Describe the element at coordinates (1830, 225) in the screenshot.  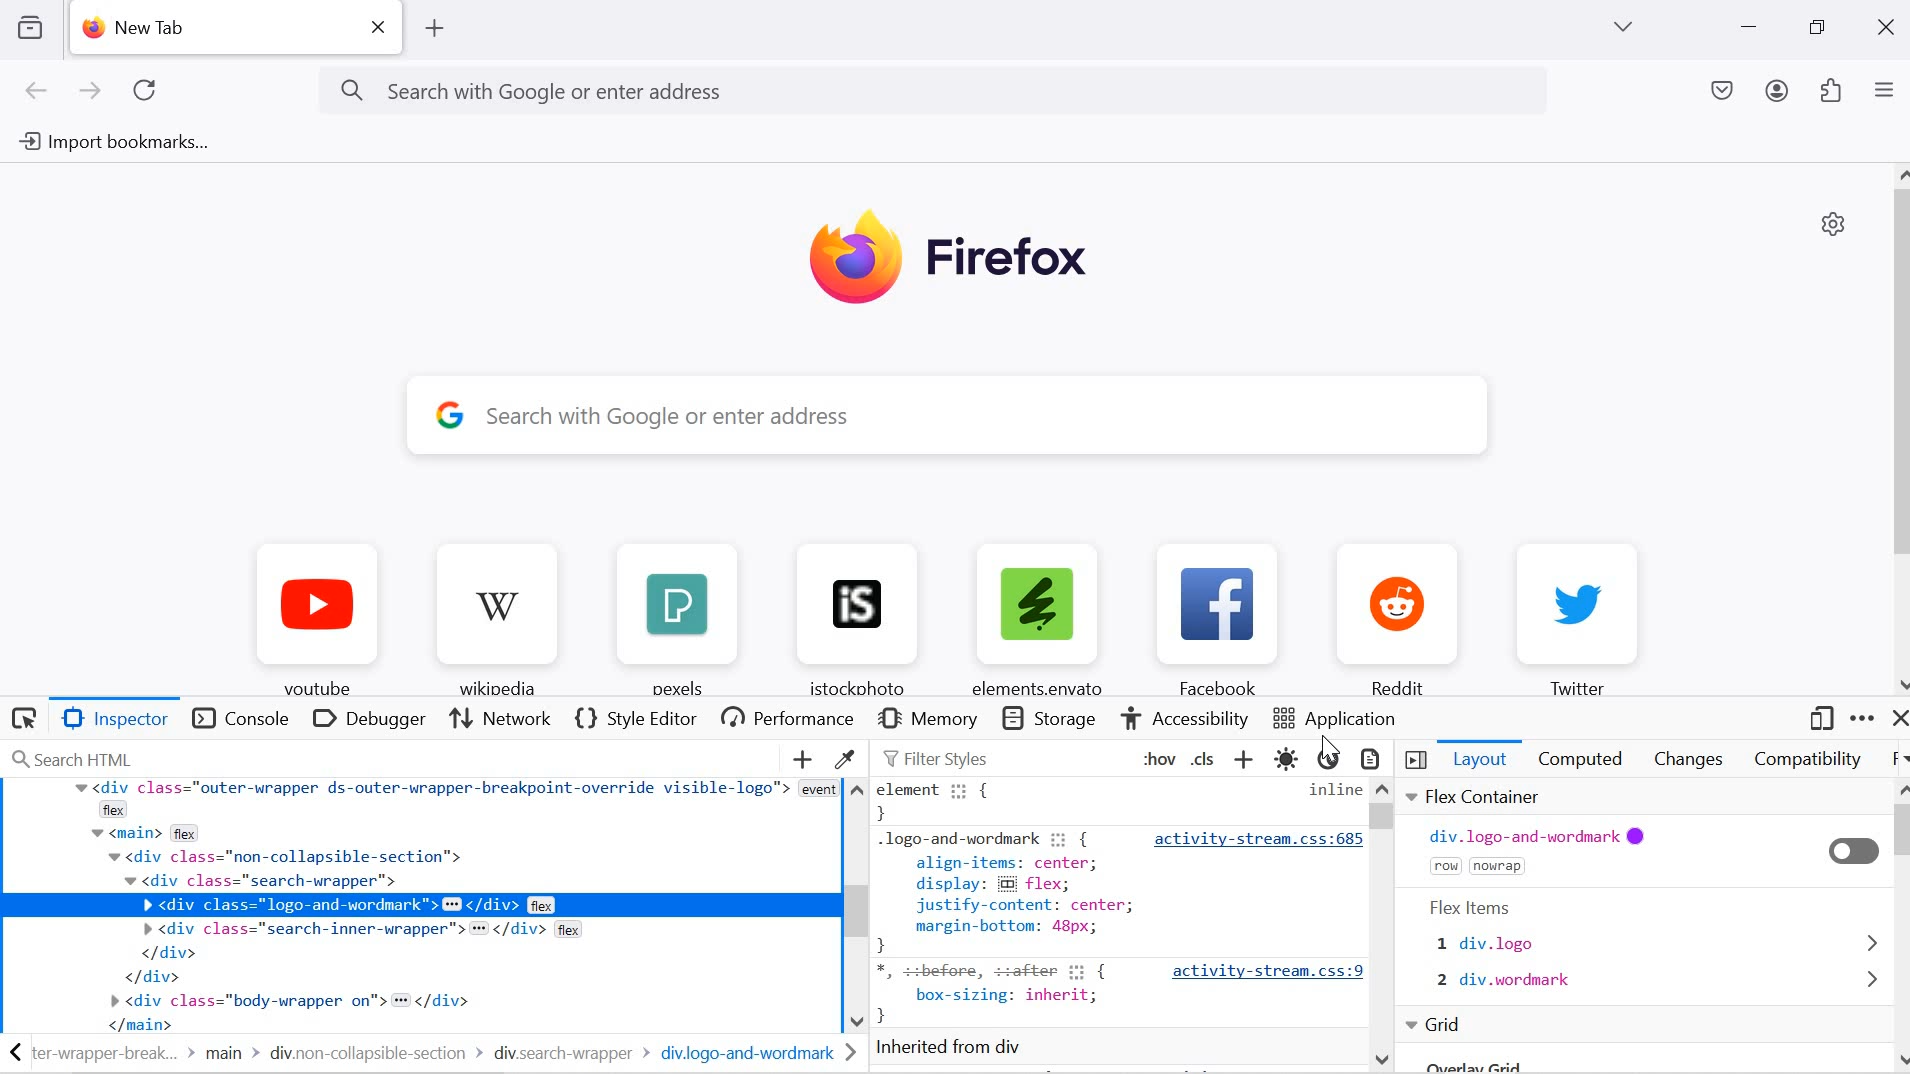
I see `personalize new tab` at that location.